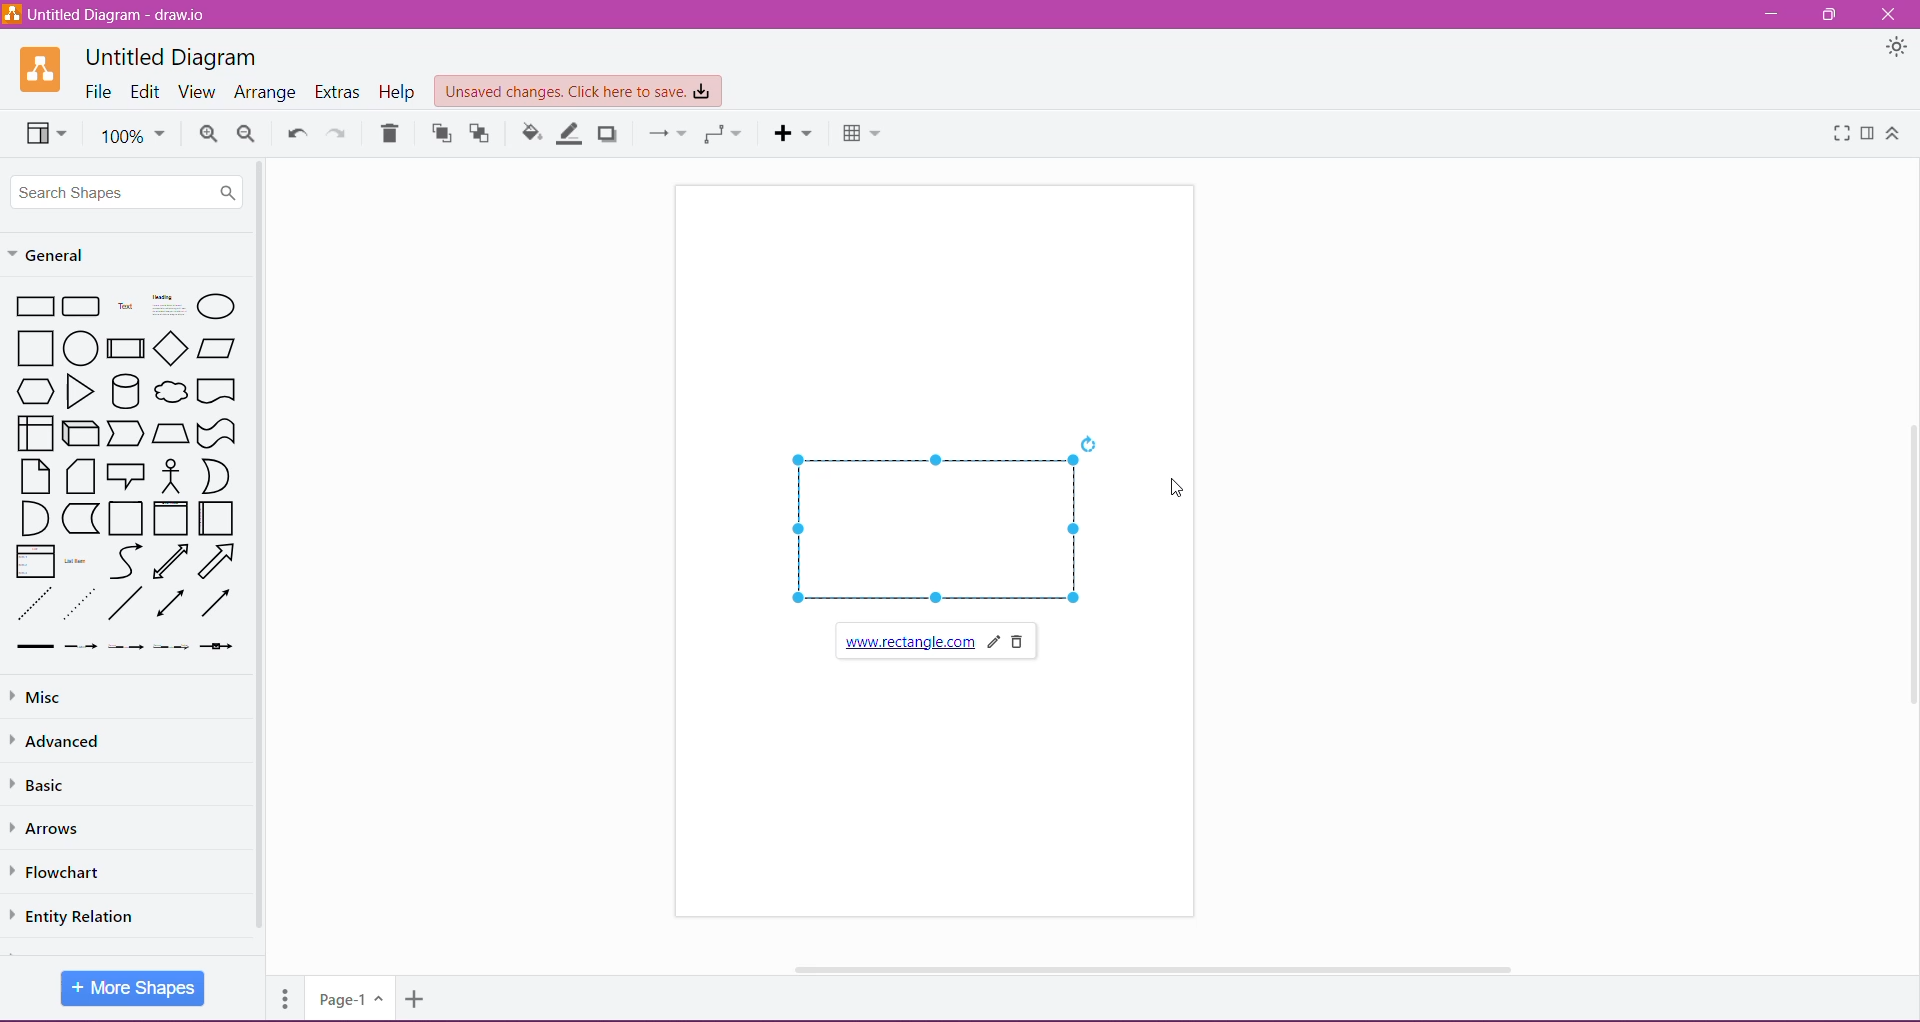  Describe the element at coordinates (608, 135) in the screenshot. I see `Shadow` at that location.